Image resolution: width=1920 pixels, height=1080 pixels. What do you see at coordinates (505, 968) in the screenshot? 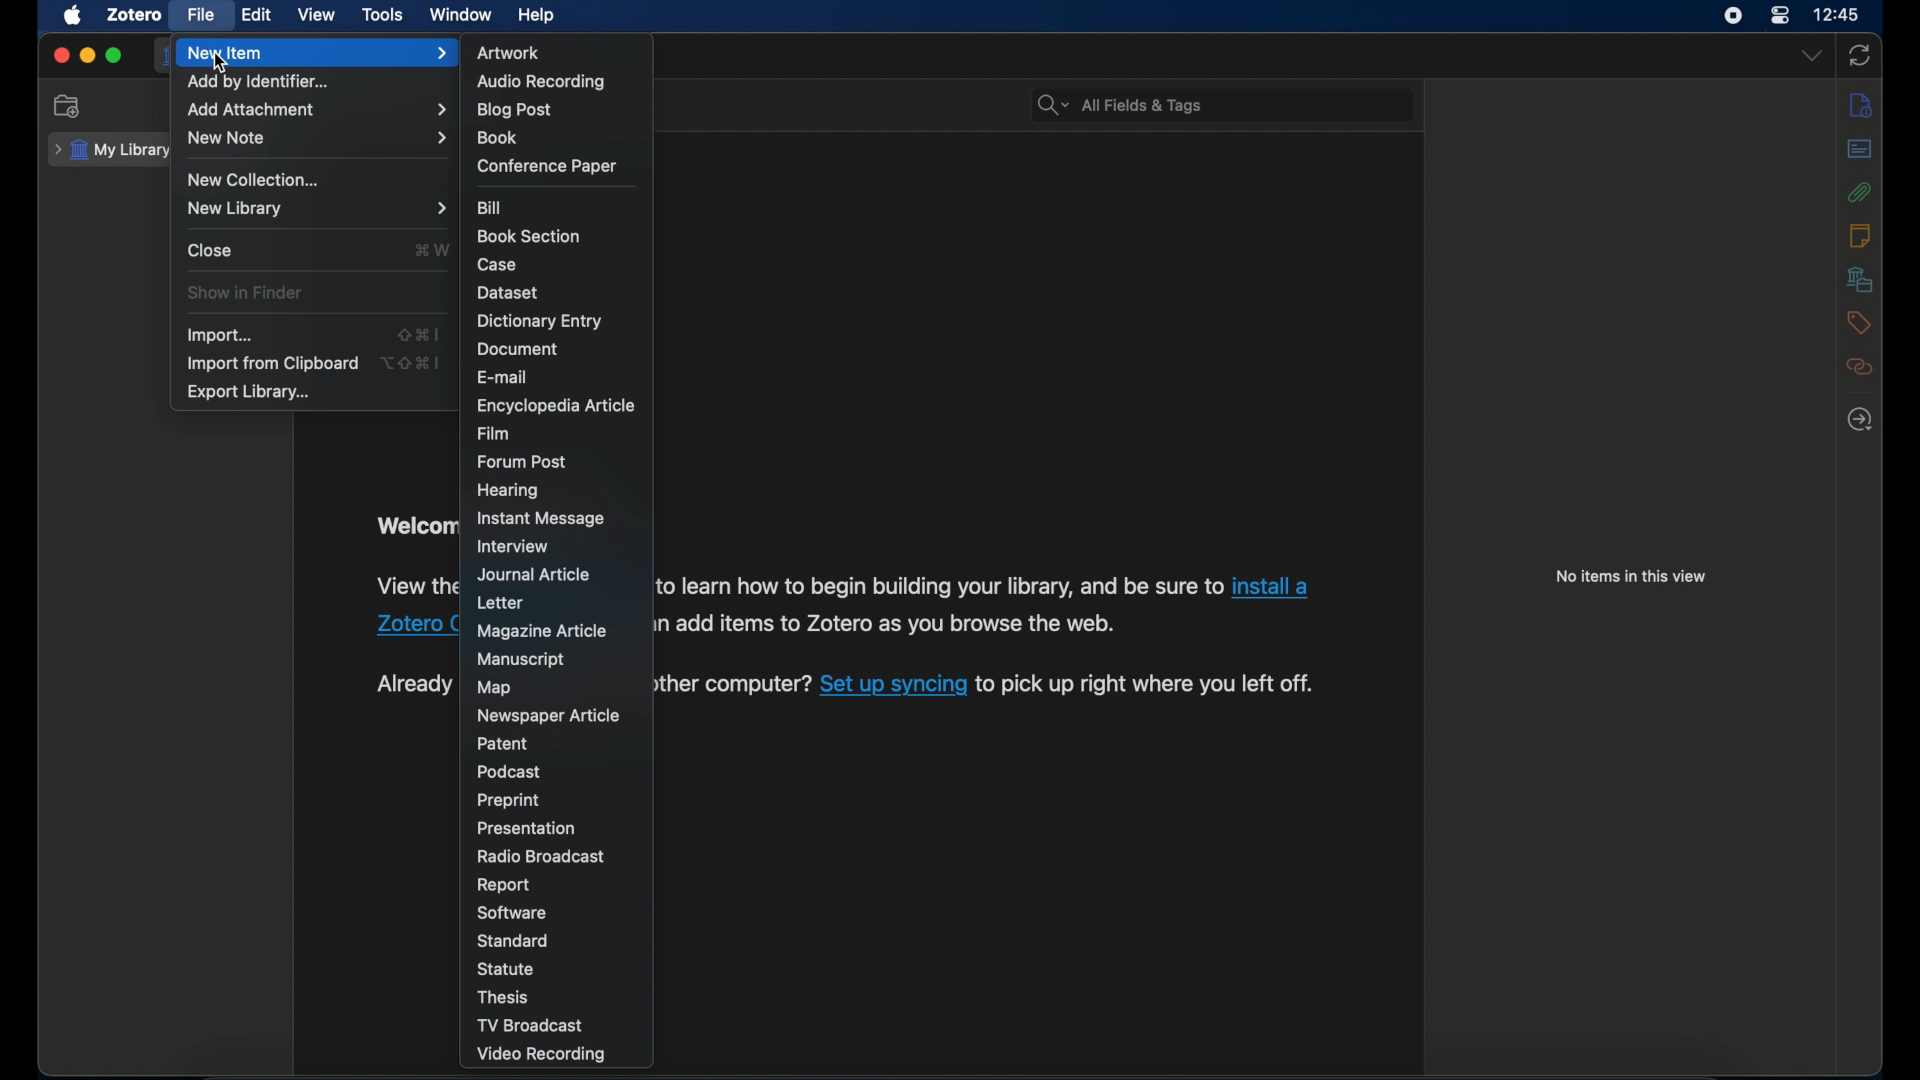
I see `statue` at bounding box center [505, 968].